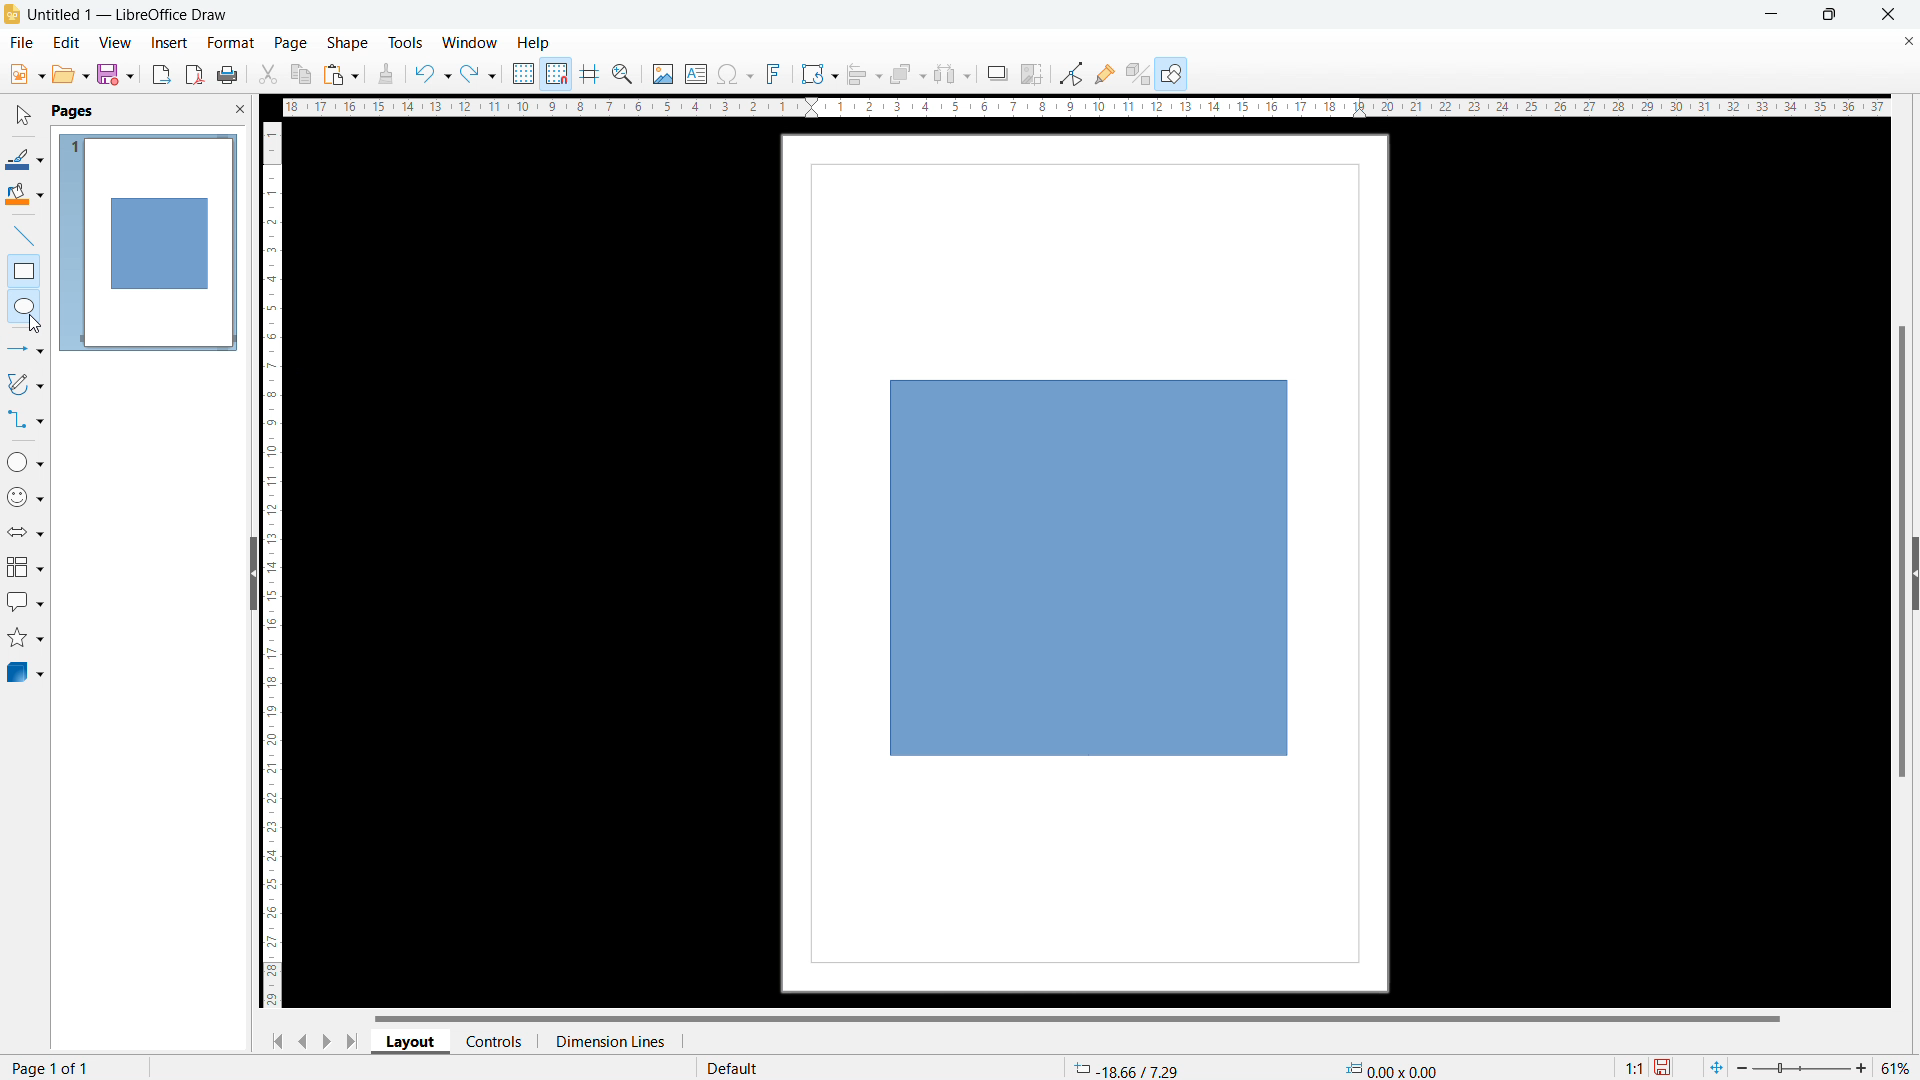 The width and height of the screenshot is (1920, 1080). What do you see at coordinates (162, 74) in the screenshot?
I see `export` at bounding box center [162, 74].